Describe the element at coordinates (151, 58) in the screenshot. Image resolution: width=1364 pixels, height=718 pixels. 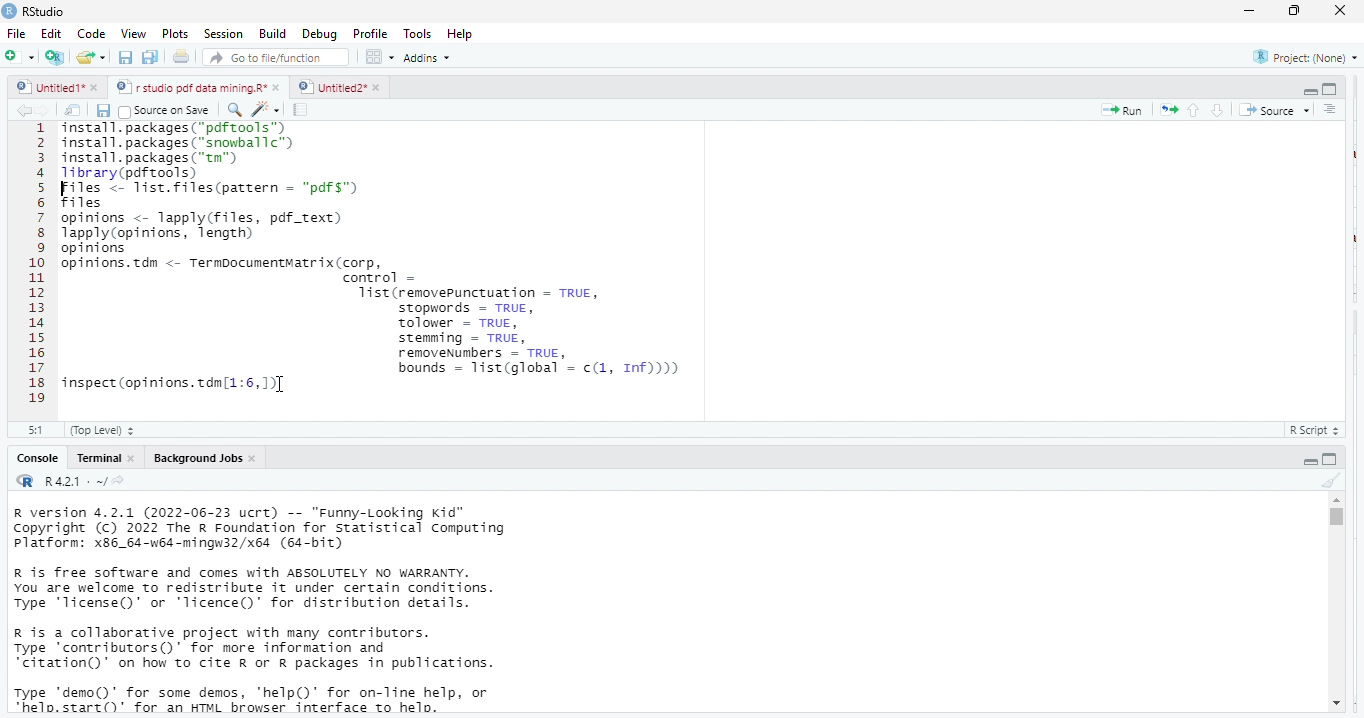
I see `save all open documents` at that location.